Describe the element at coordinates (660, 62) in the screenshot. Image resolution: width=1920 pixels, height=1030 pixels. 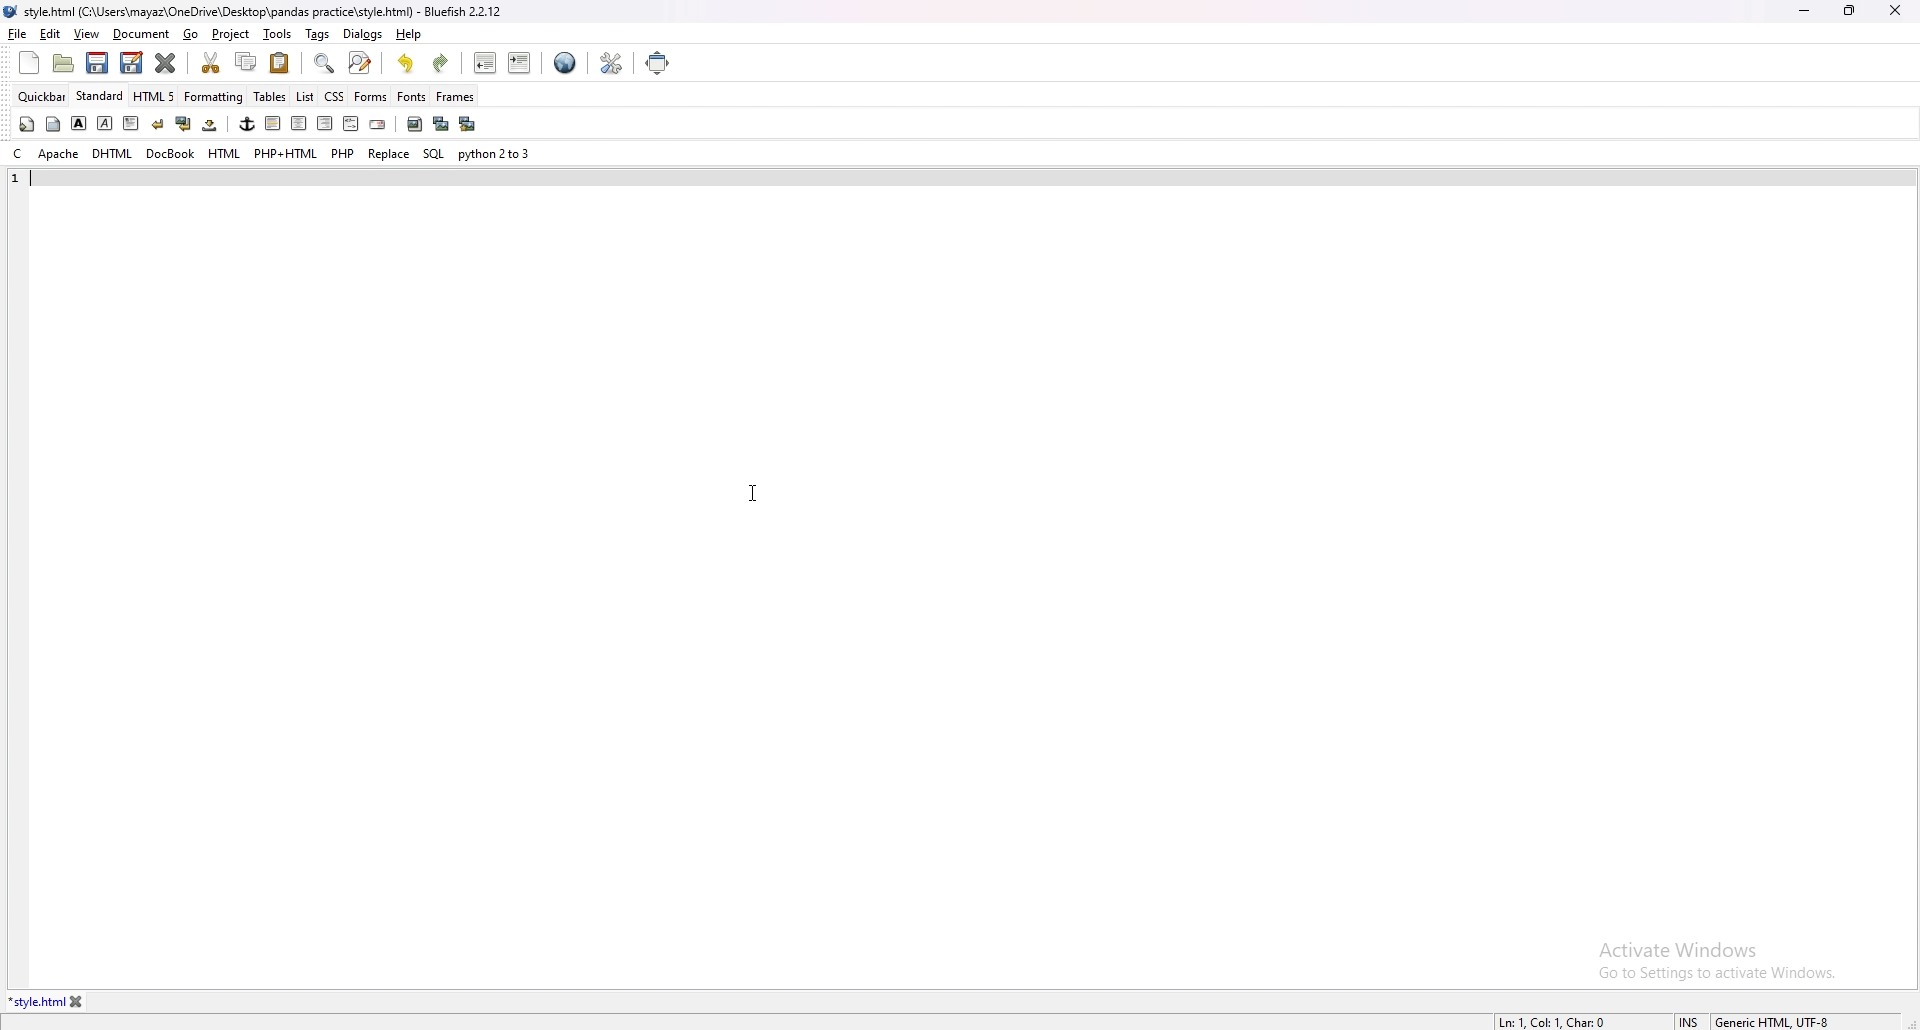
I see `full screen` at that location.